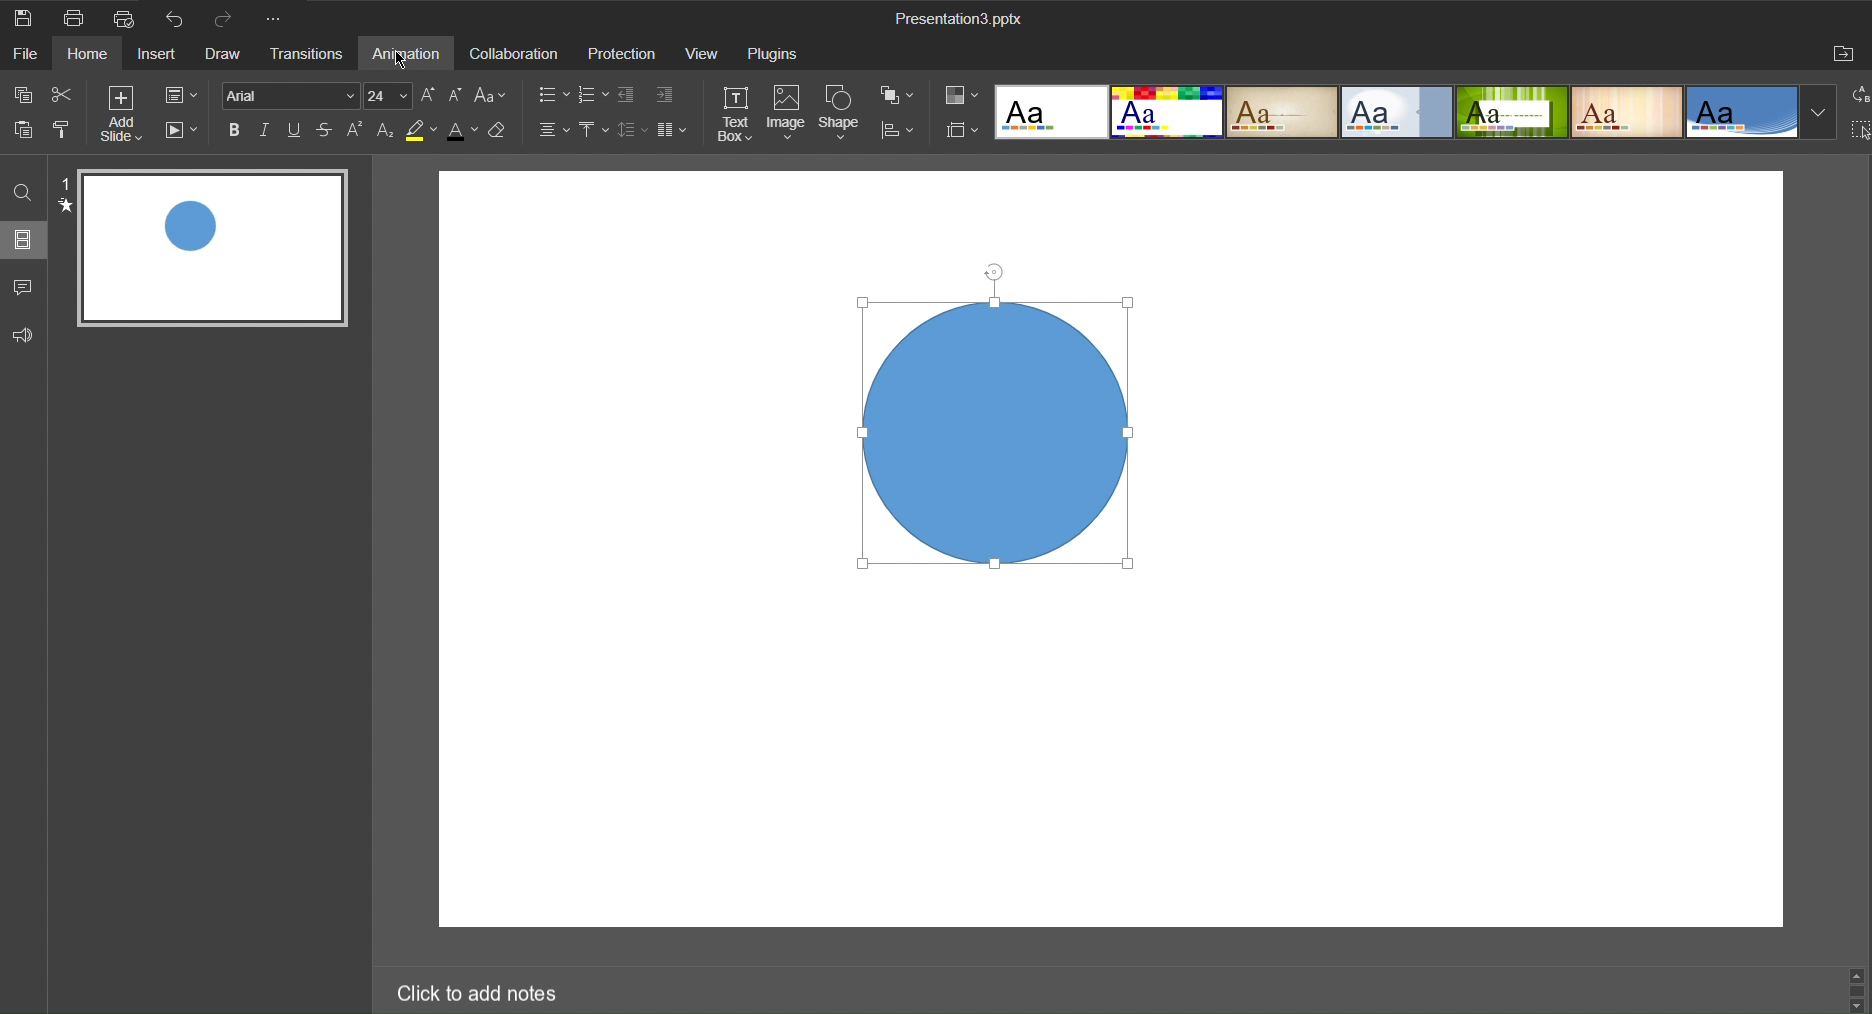 This screenshot has width=1872, height=1014. I want to click on Italic, so click(269, 132).